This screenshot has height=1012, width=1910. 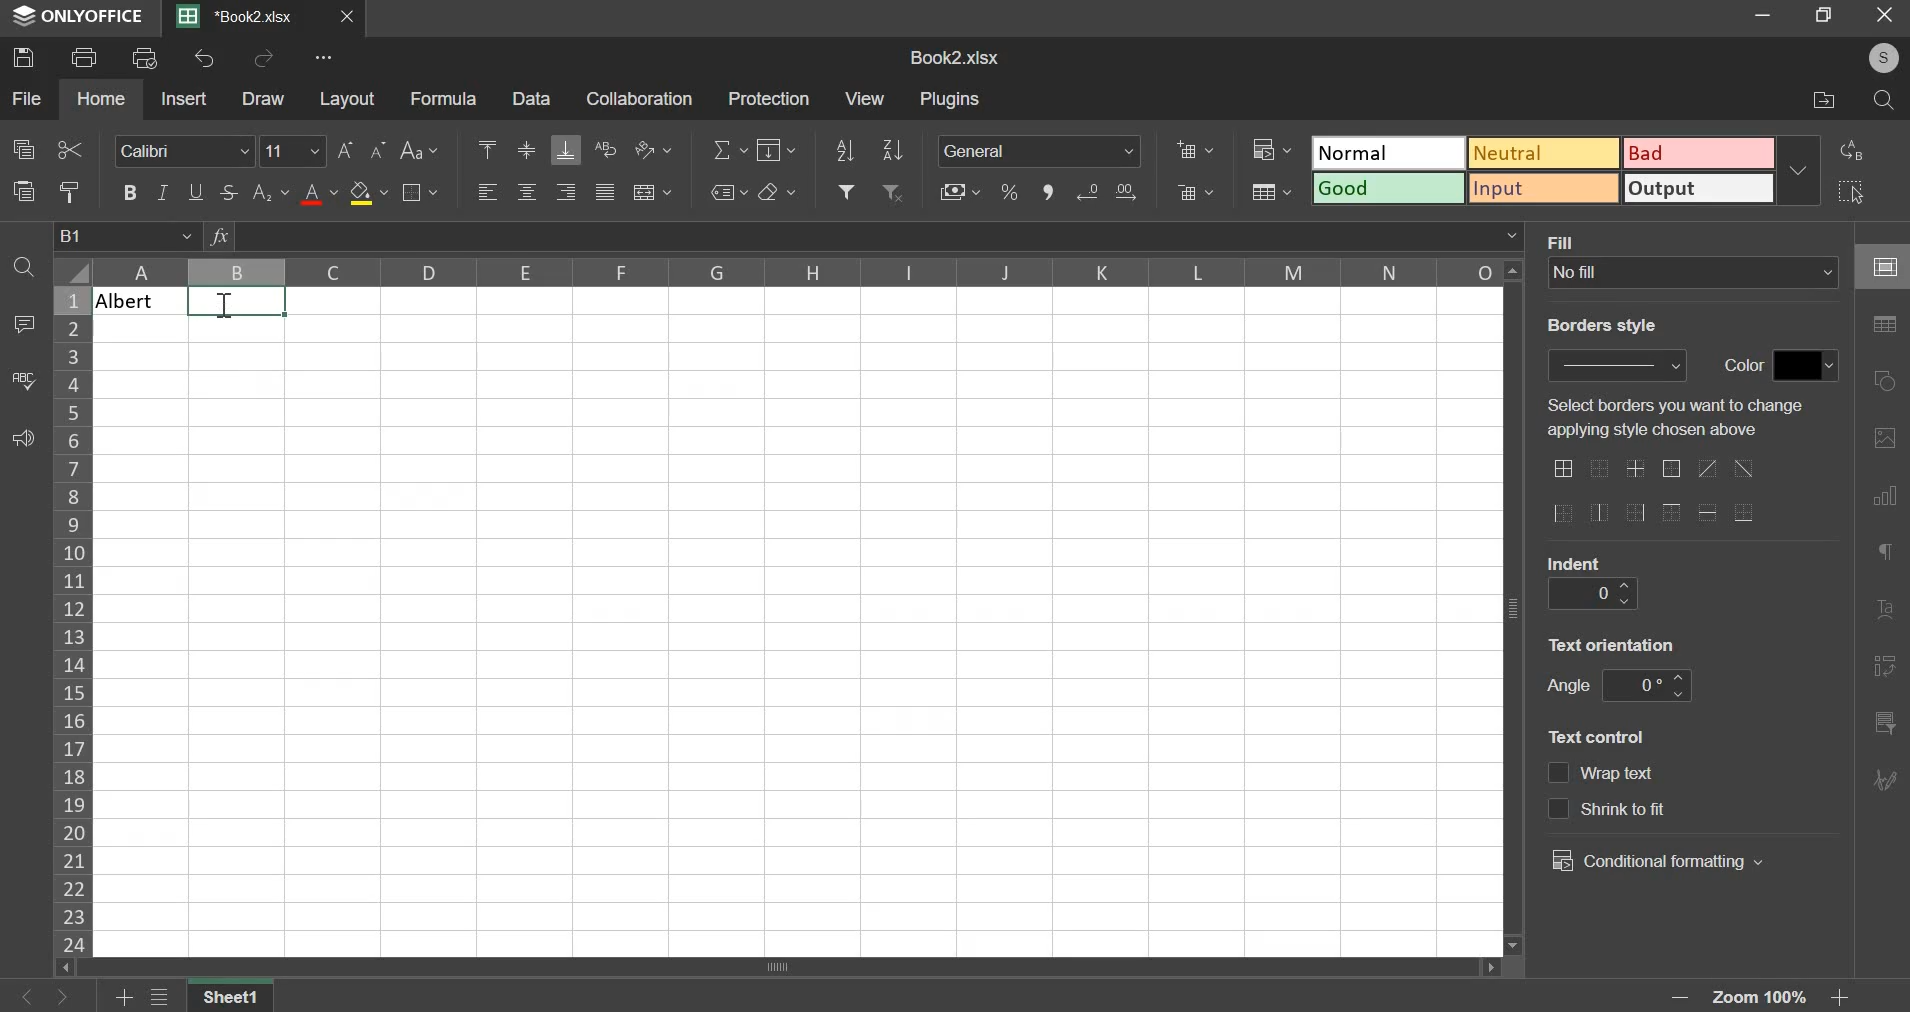 What do you see at coordinates (146, 56) in the screenshot?
I see `print preview` at bounding box center [146, 56].